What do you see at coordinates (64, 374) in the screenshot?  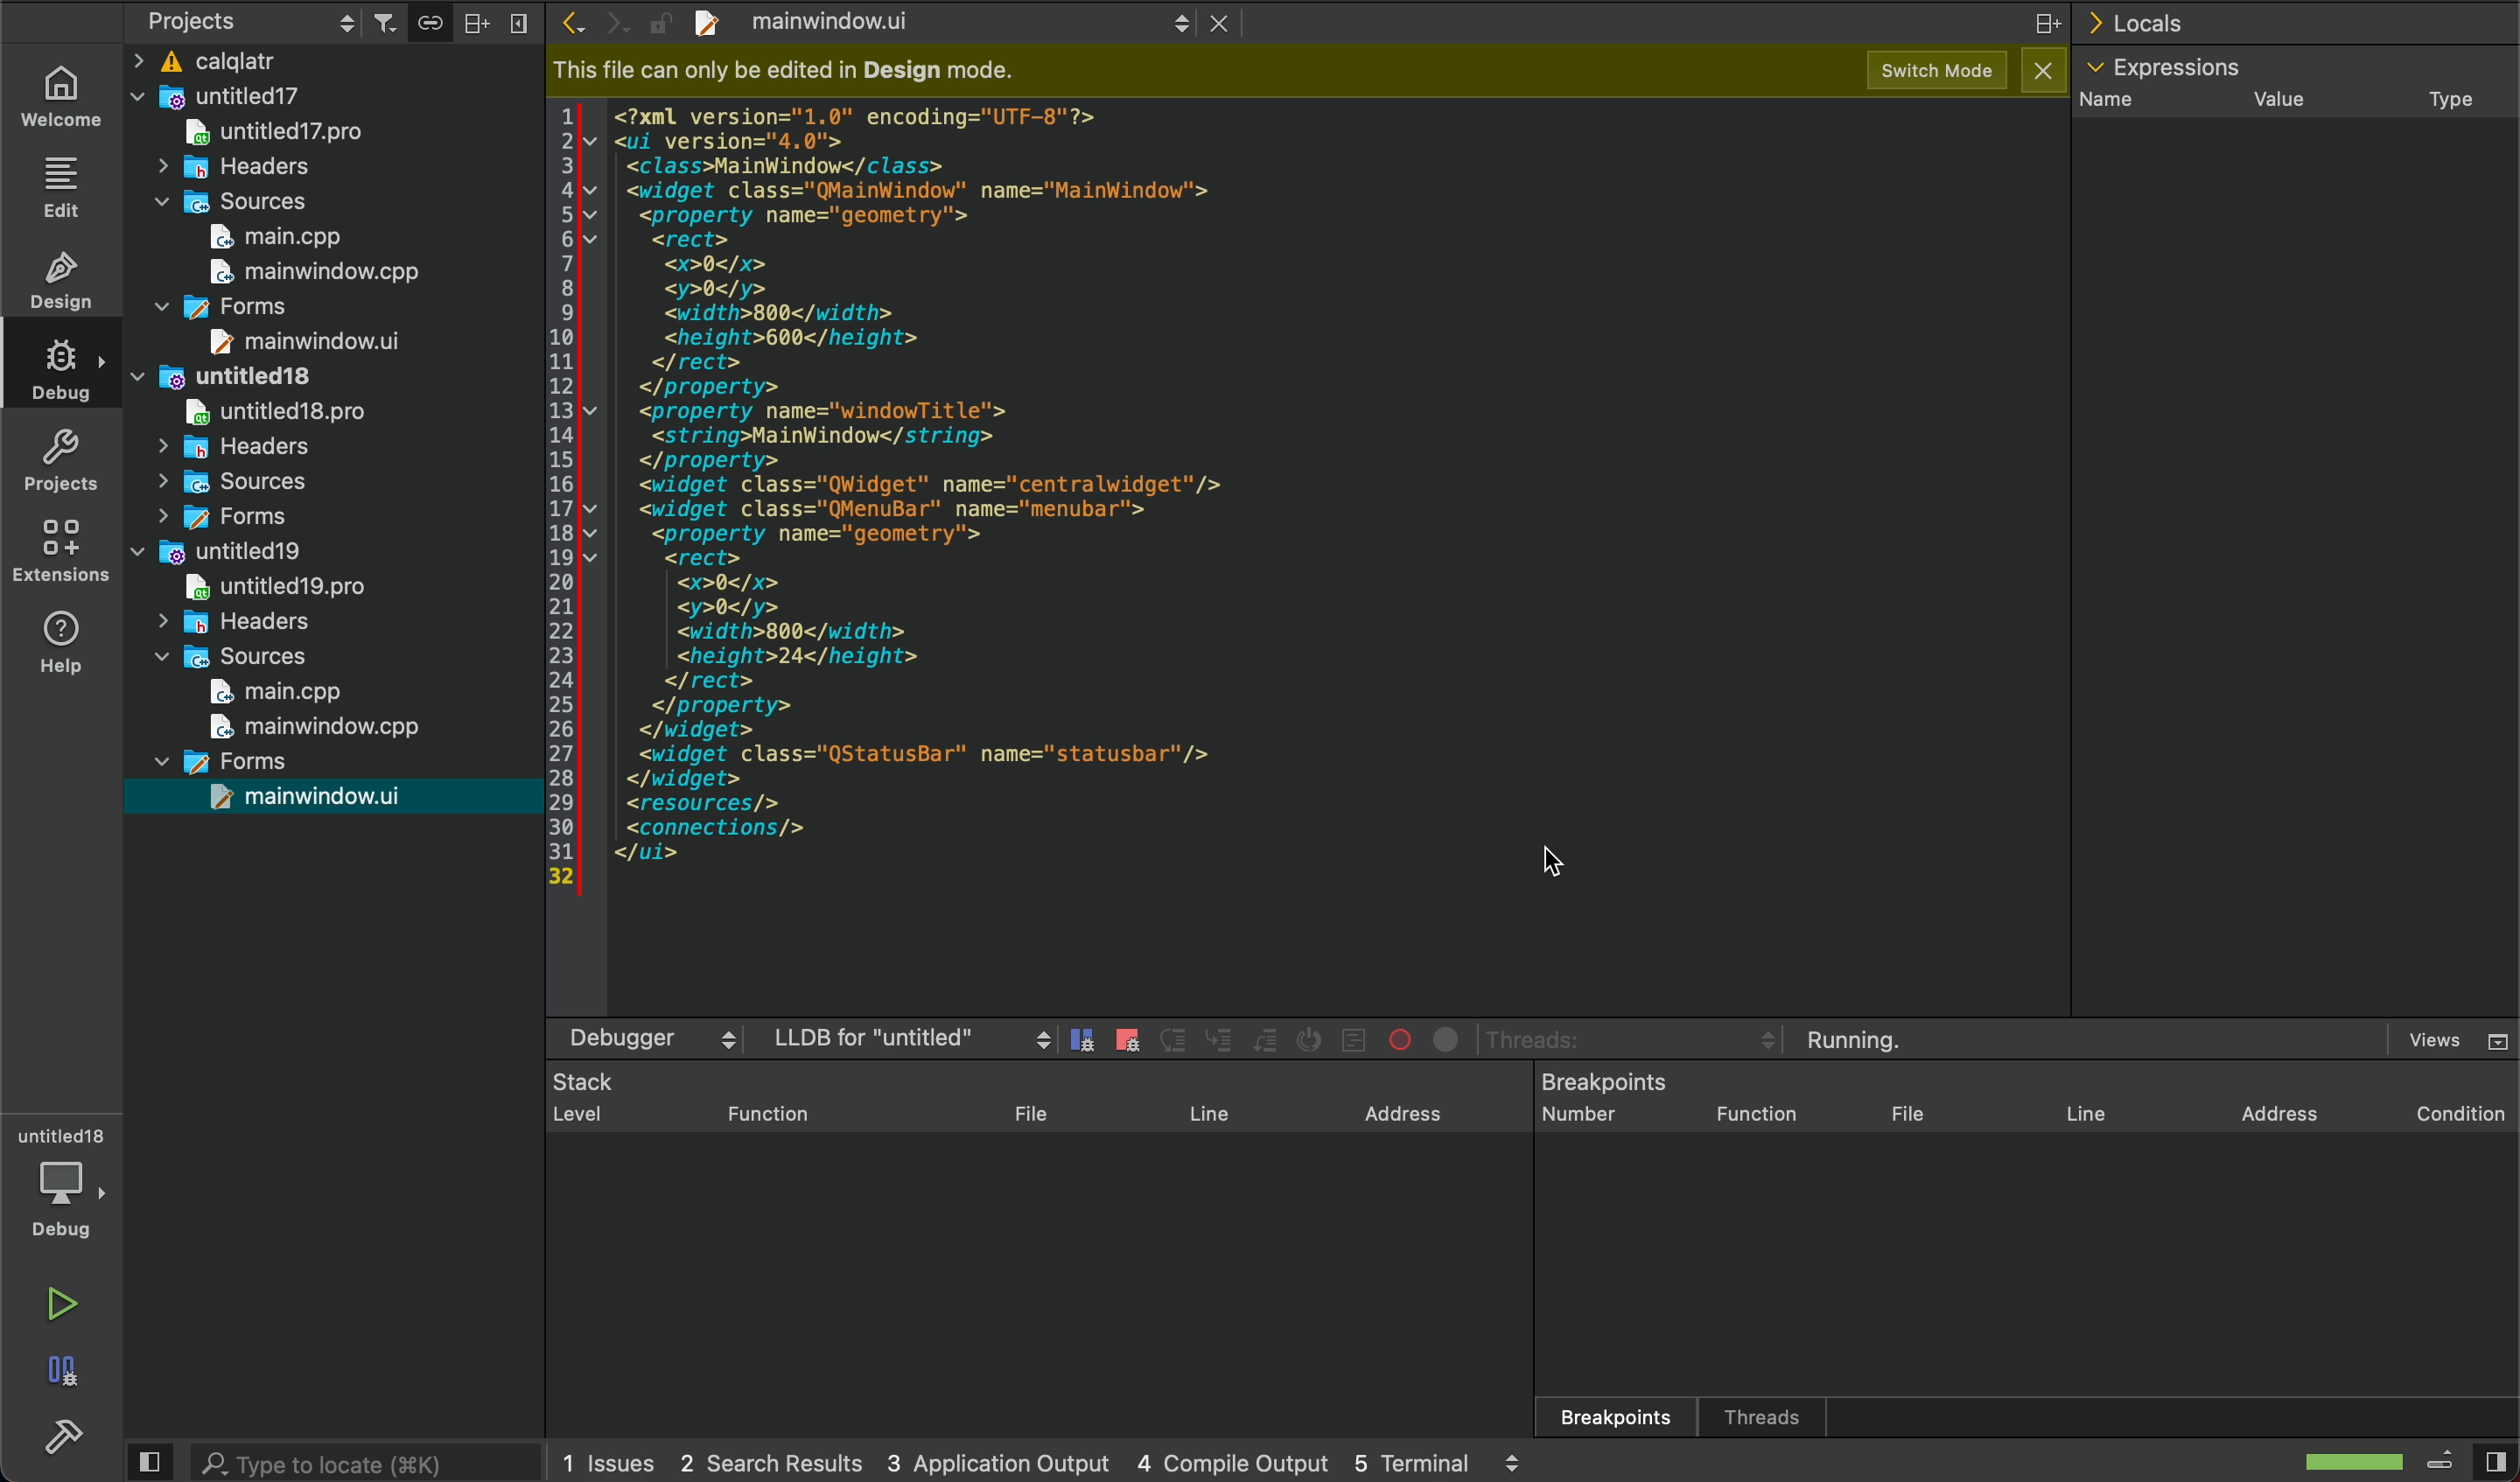 I see `debug` at bounding box center [64, 374].